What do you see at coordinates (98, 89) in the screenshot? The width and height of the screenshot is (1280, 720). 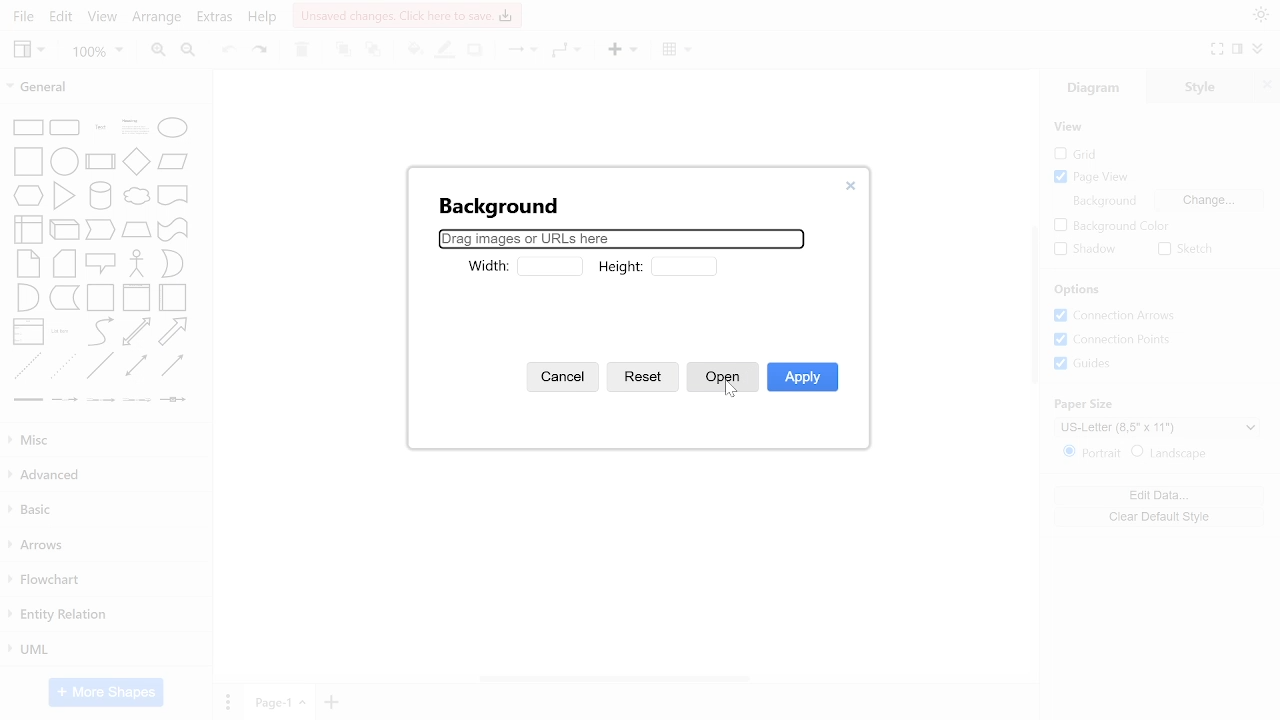 I see `general` at bounding box center [98, 89].